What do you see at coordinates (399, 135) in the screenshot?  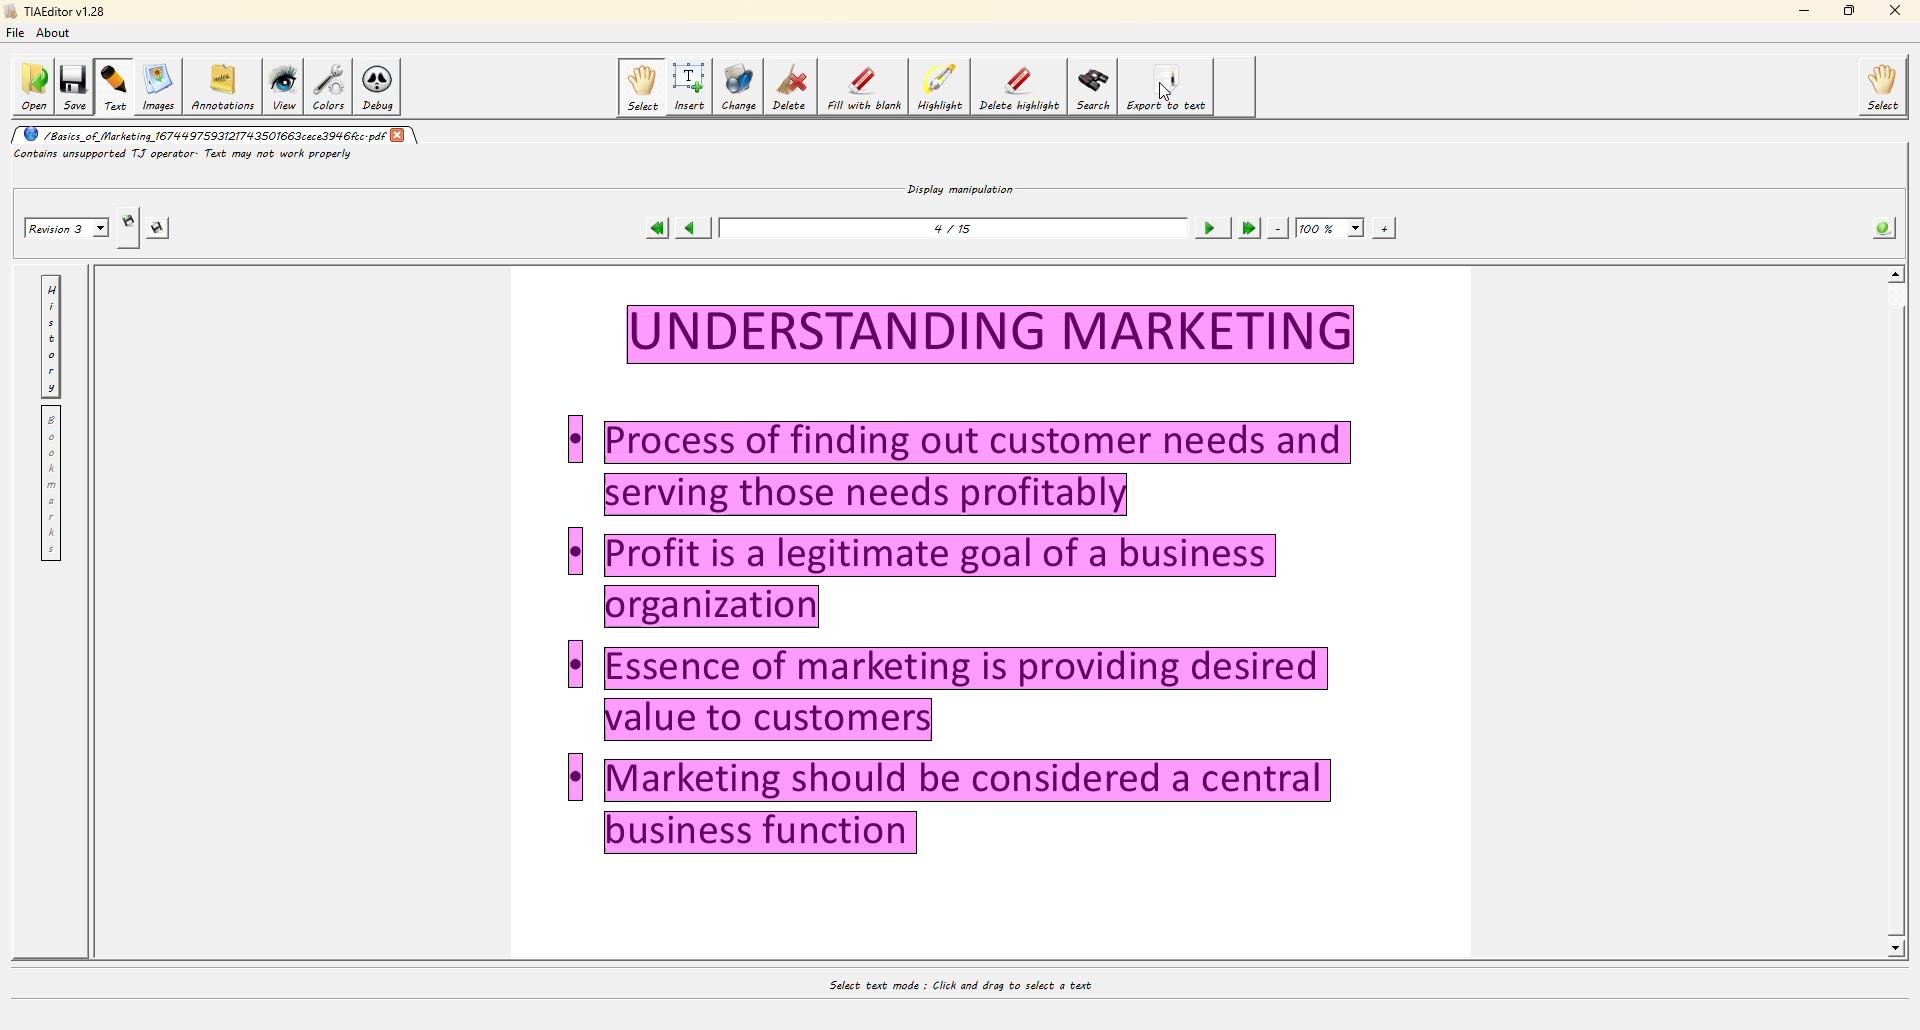 I see `close` at bounding box center [399, 135].